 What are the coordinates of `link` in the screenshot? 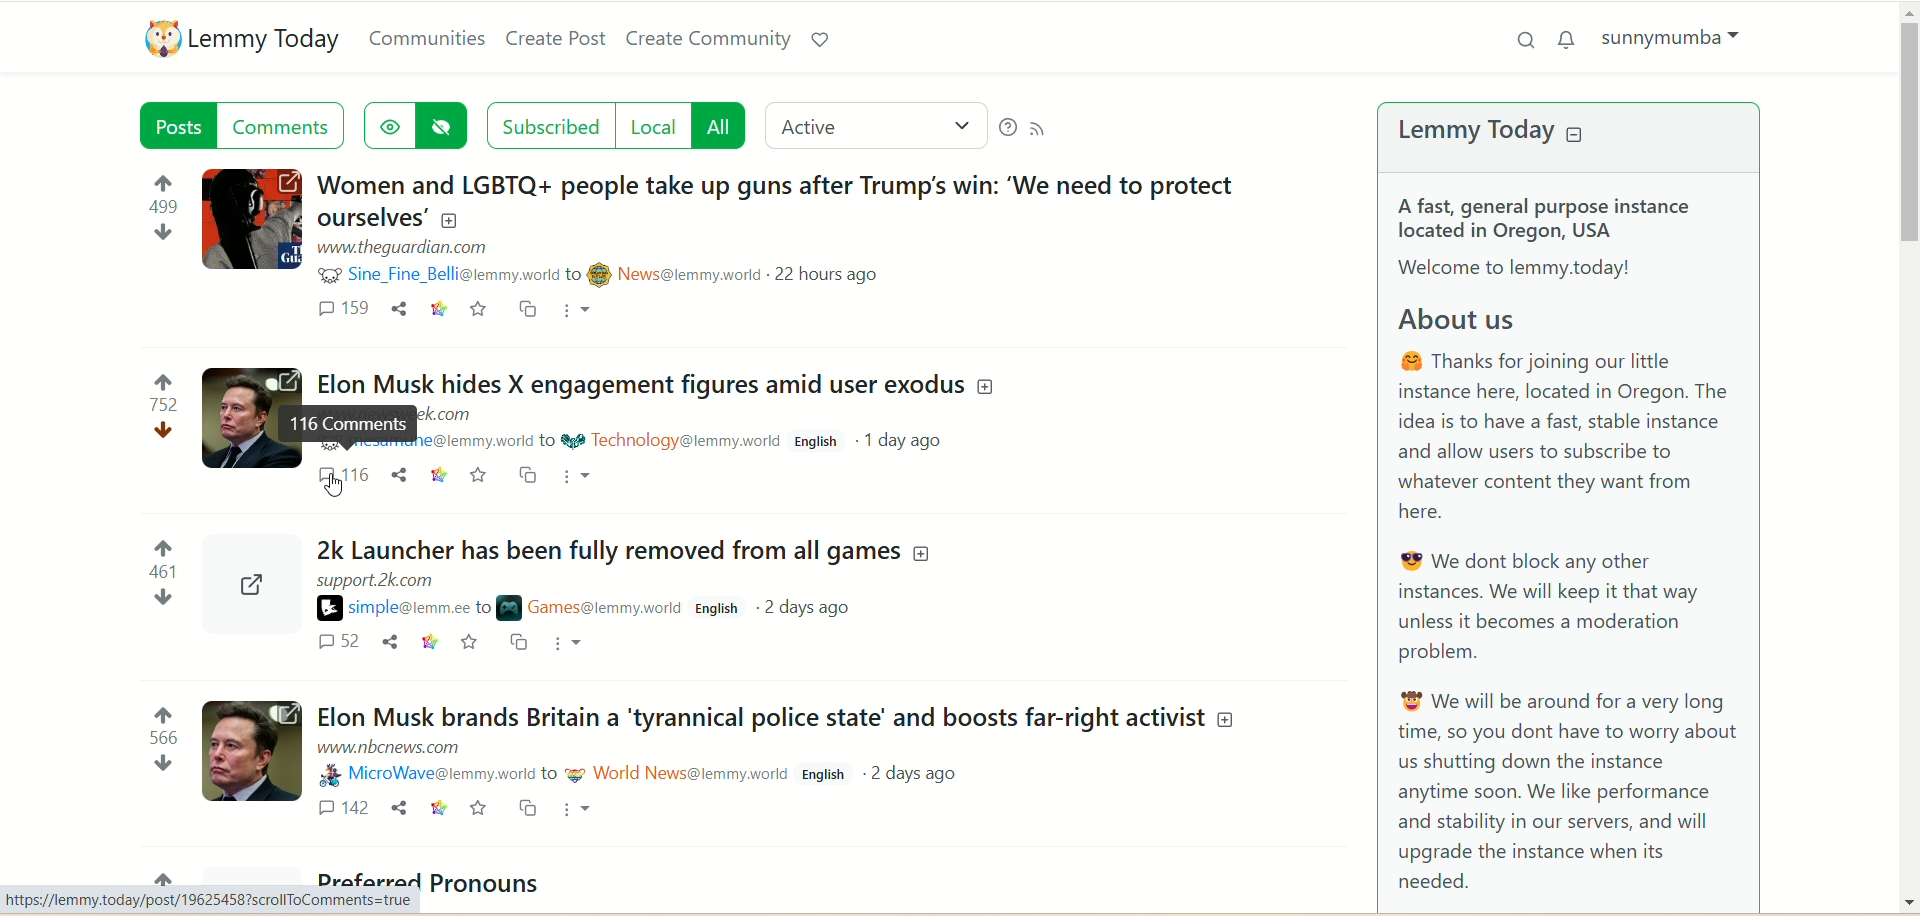 It's located at (439, 806).